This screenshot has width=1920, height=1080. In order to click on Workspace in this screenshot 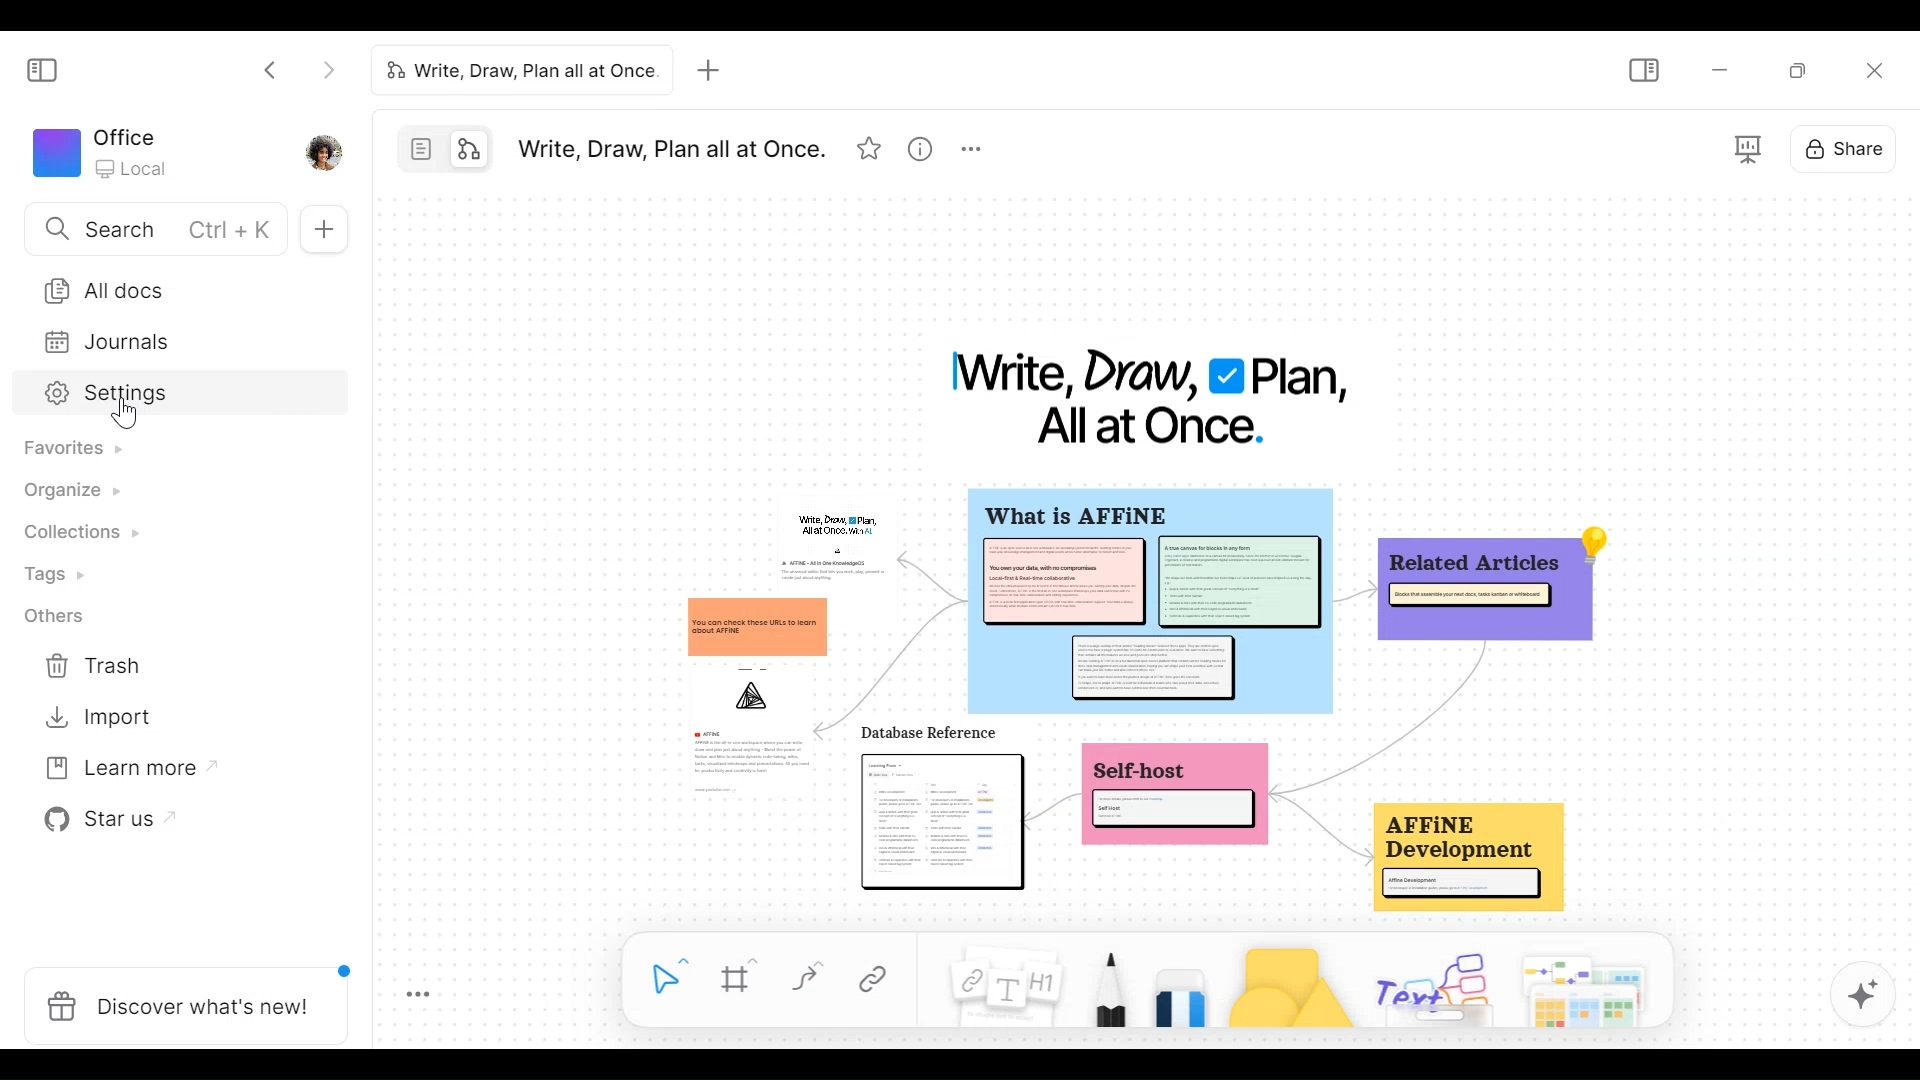, I will do `click(100, 151)`.